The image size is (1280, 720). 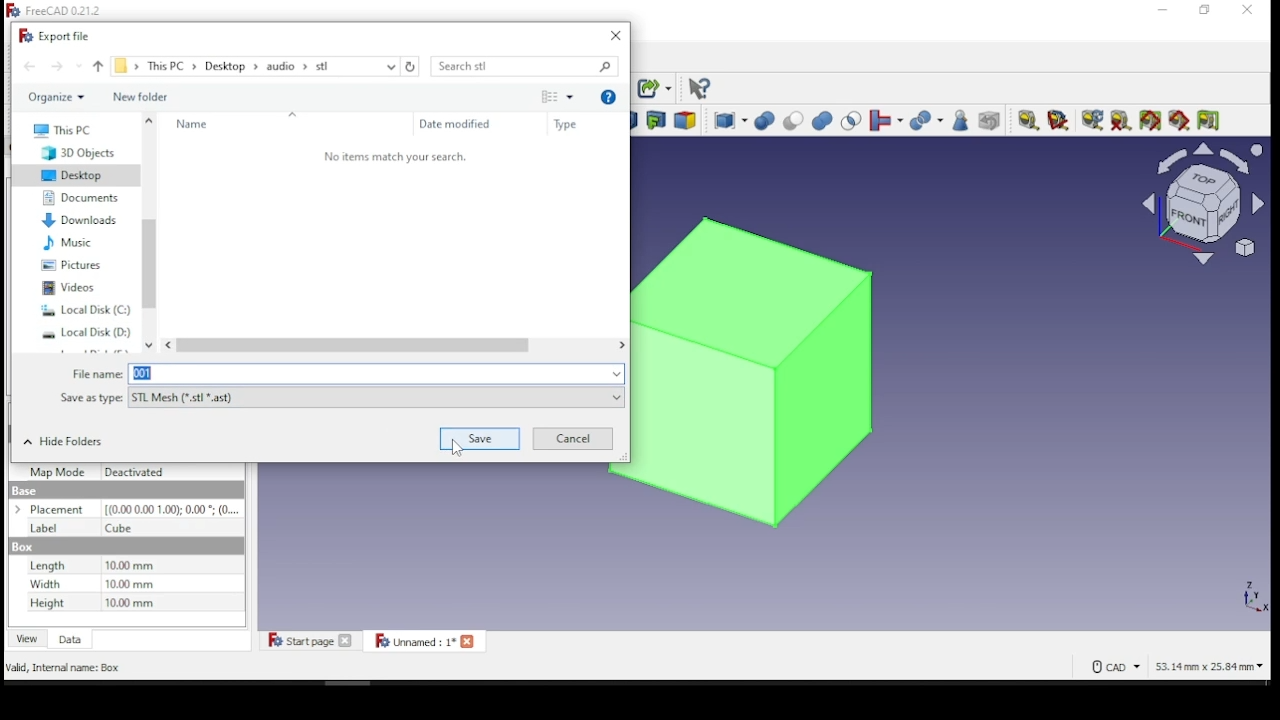 What do you see at coordinates (962, 121) in the screenshot?
I see `check geometry` at bounding box center [962, 121].